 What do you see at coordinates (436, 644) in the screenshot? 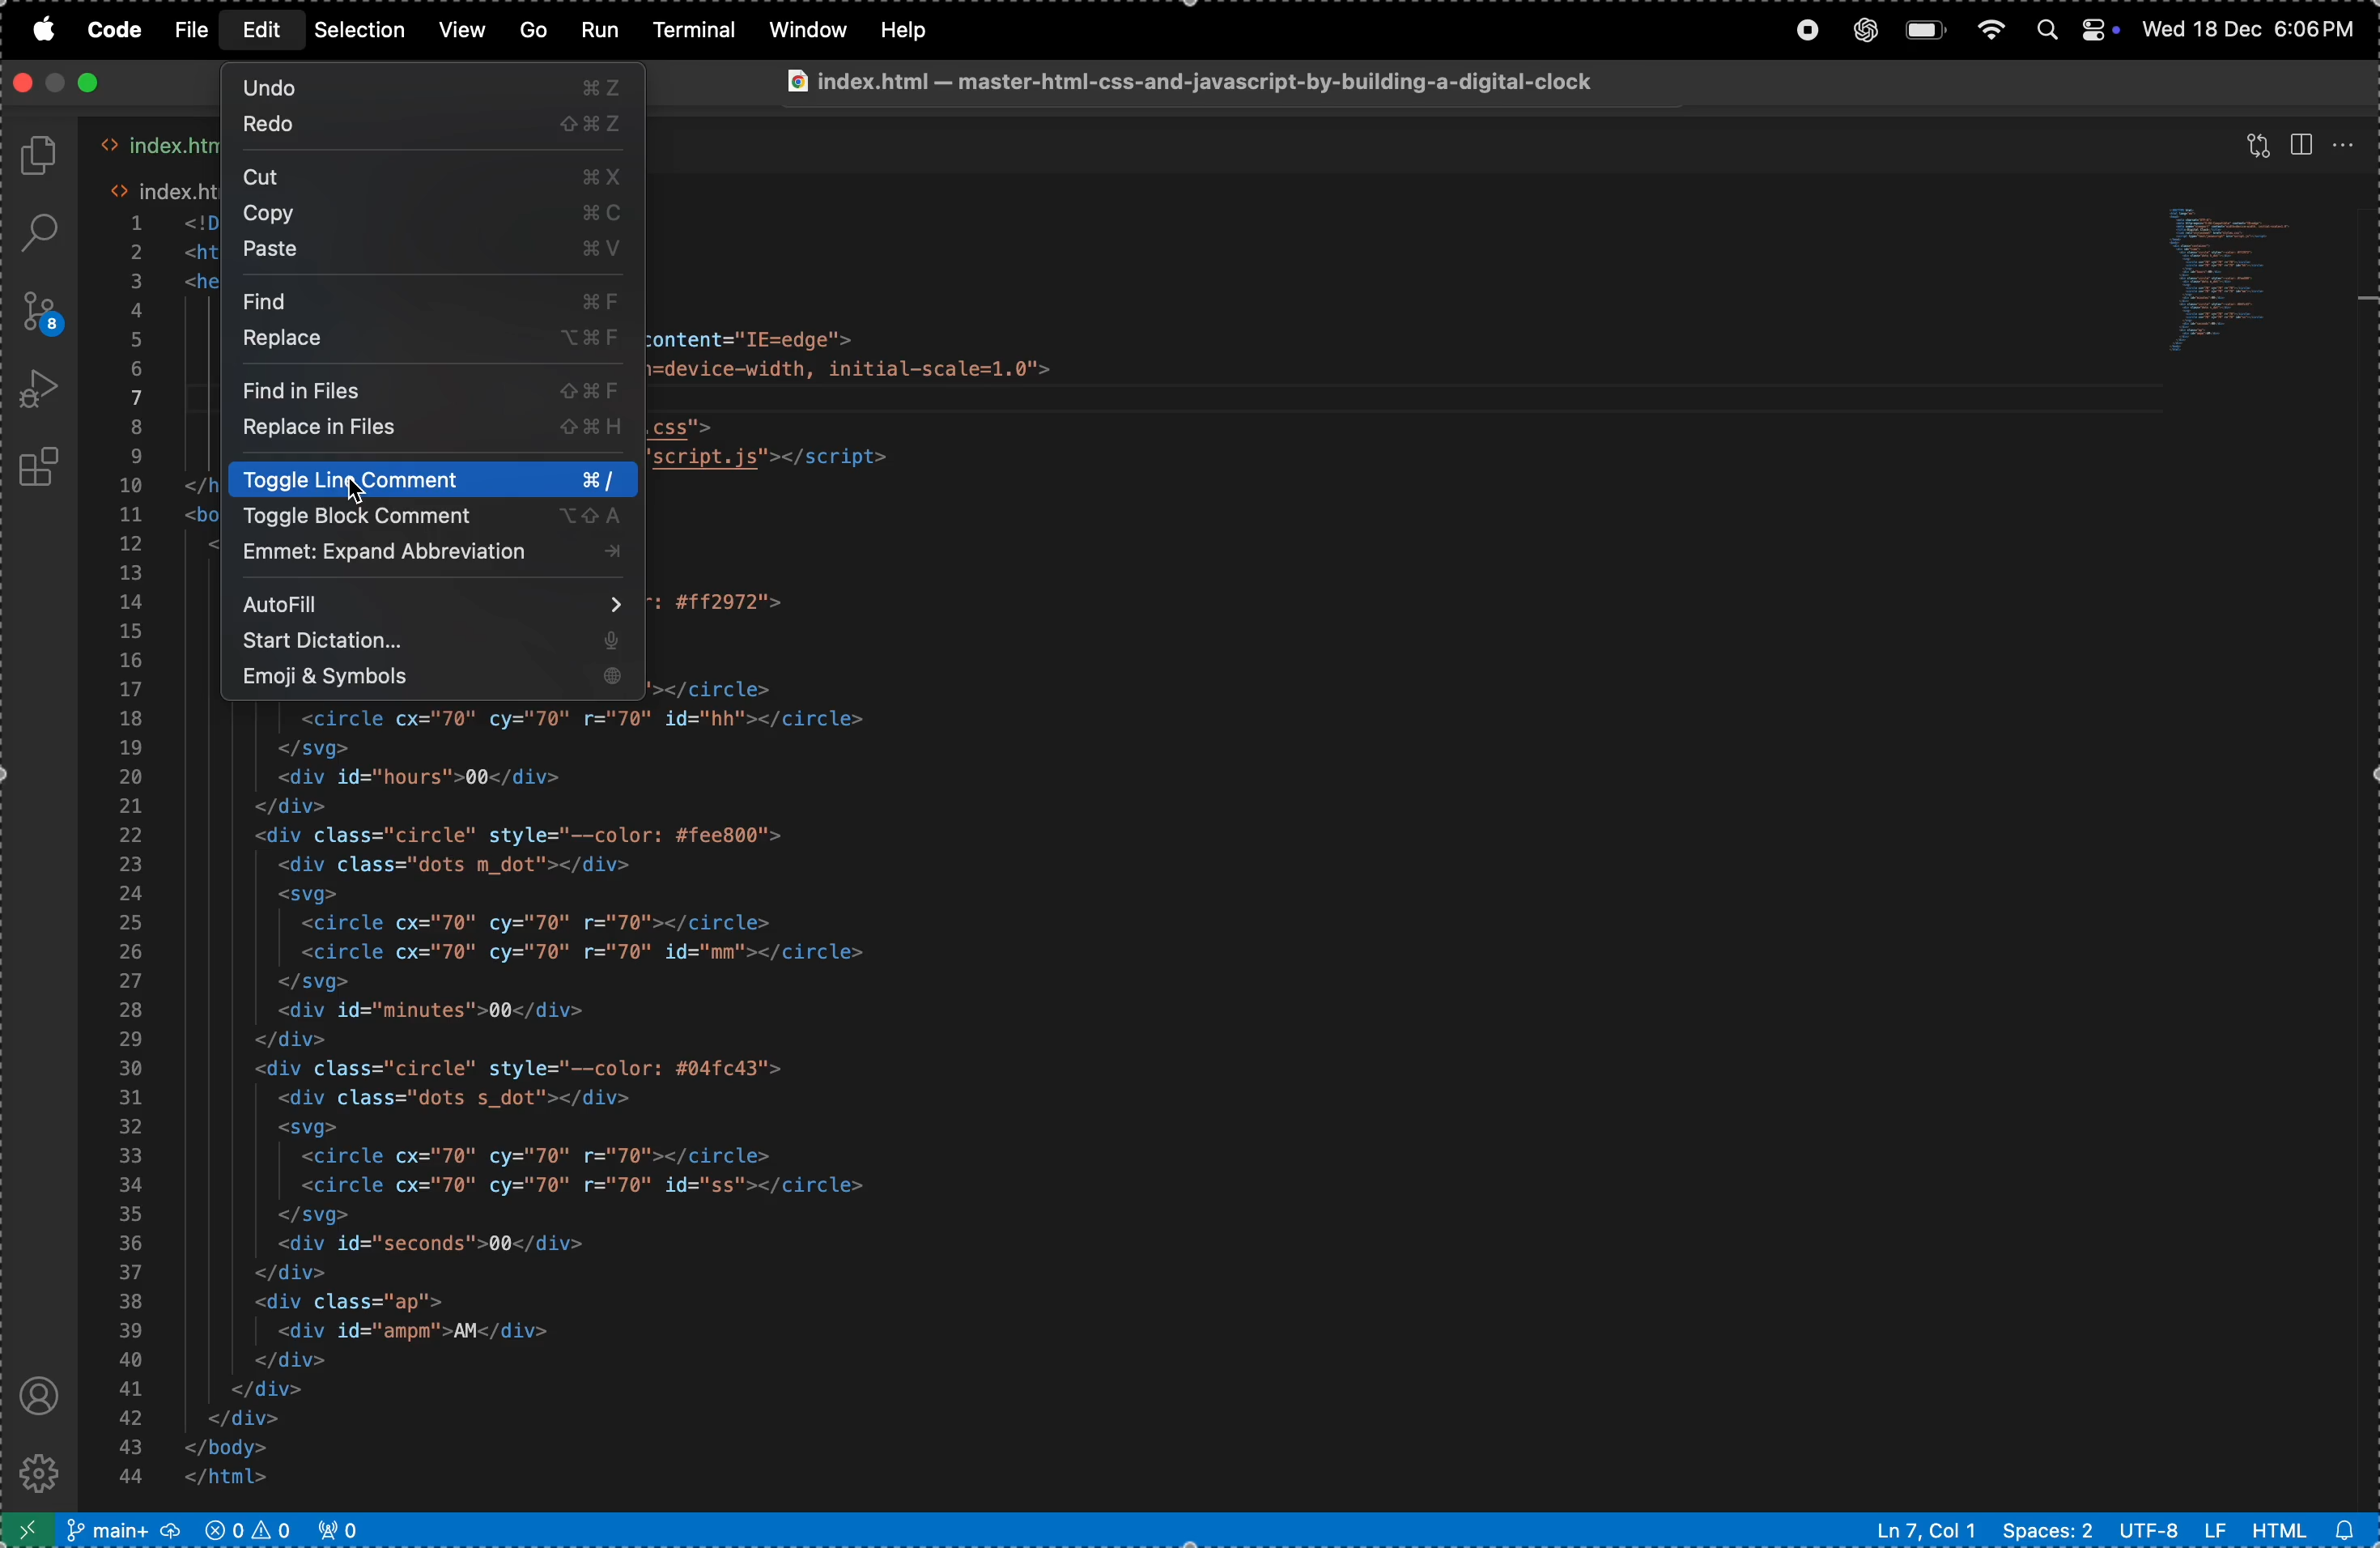
I see `start dictation` at bounding box center [436, 644].